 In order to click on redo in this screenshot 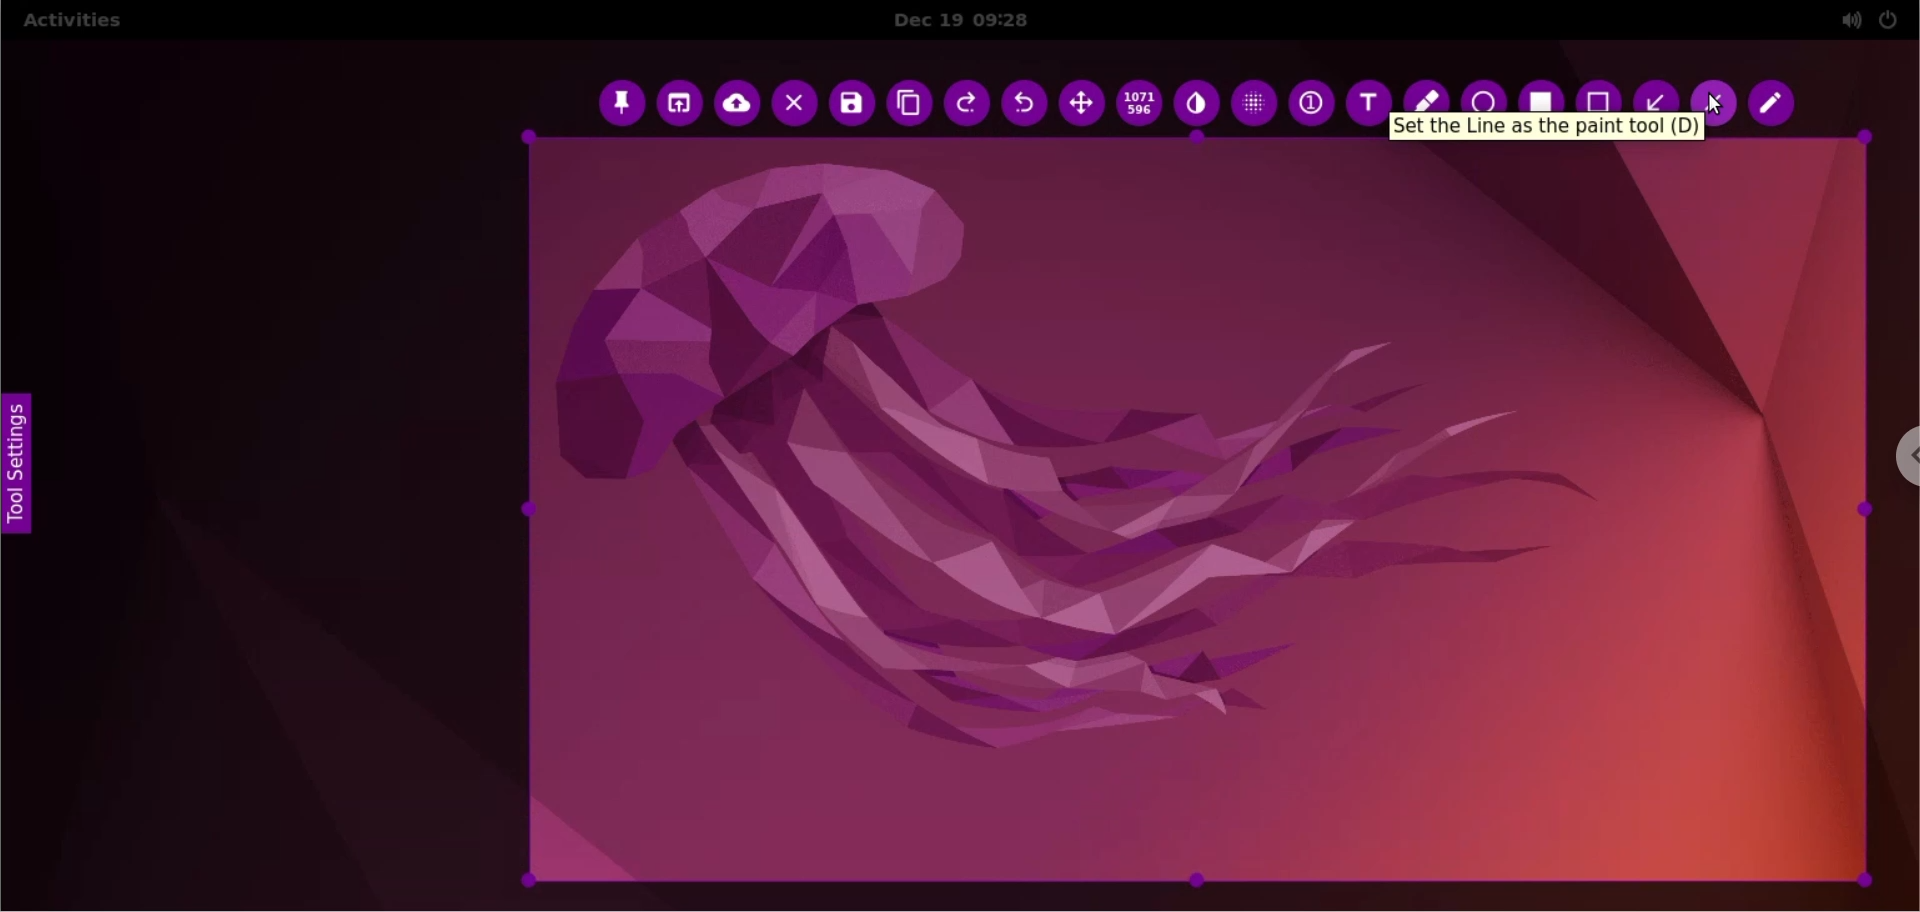, I will do `click(971, 104)`.